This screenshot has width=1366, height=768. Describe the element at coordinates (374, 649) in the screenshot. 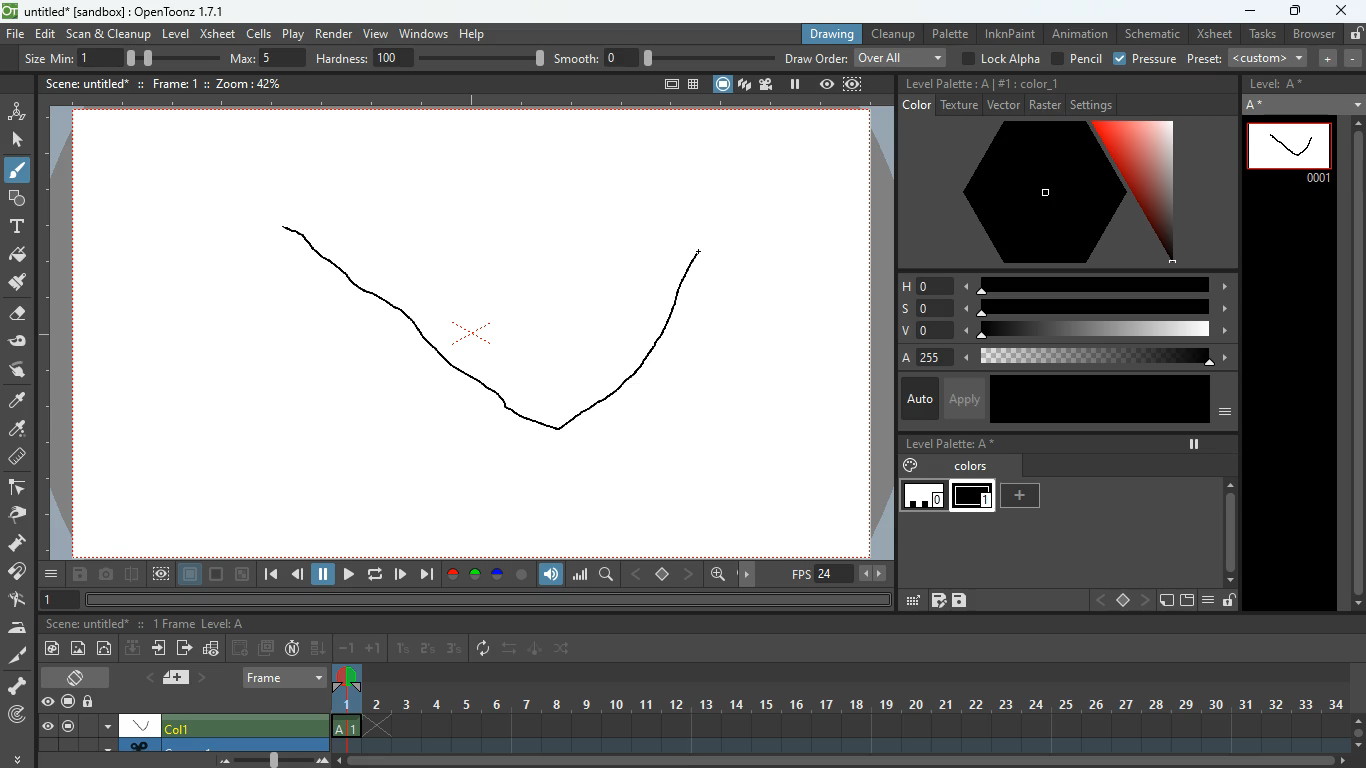

I see `+1` at that location.